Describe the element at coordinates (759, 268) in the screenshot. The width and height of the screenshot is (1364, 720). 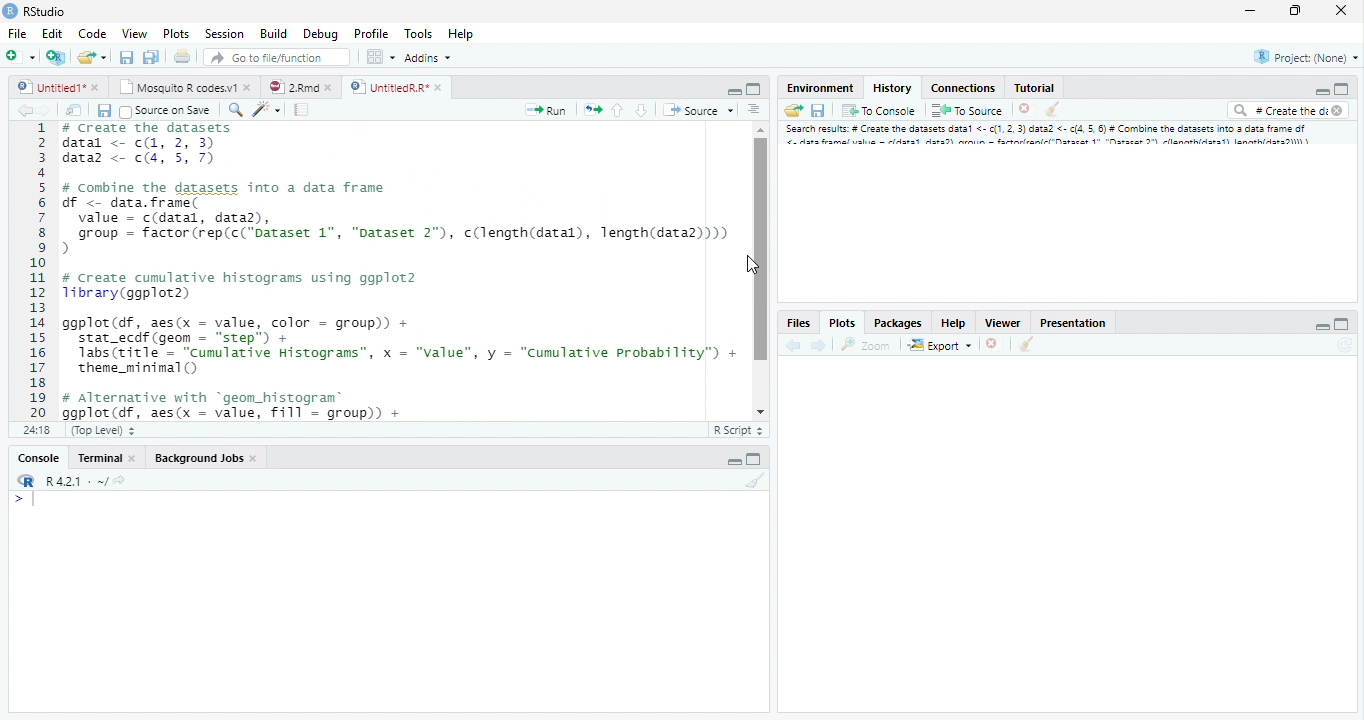
I see `Scrollbar` at that location.